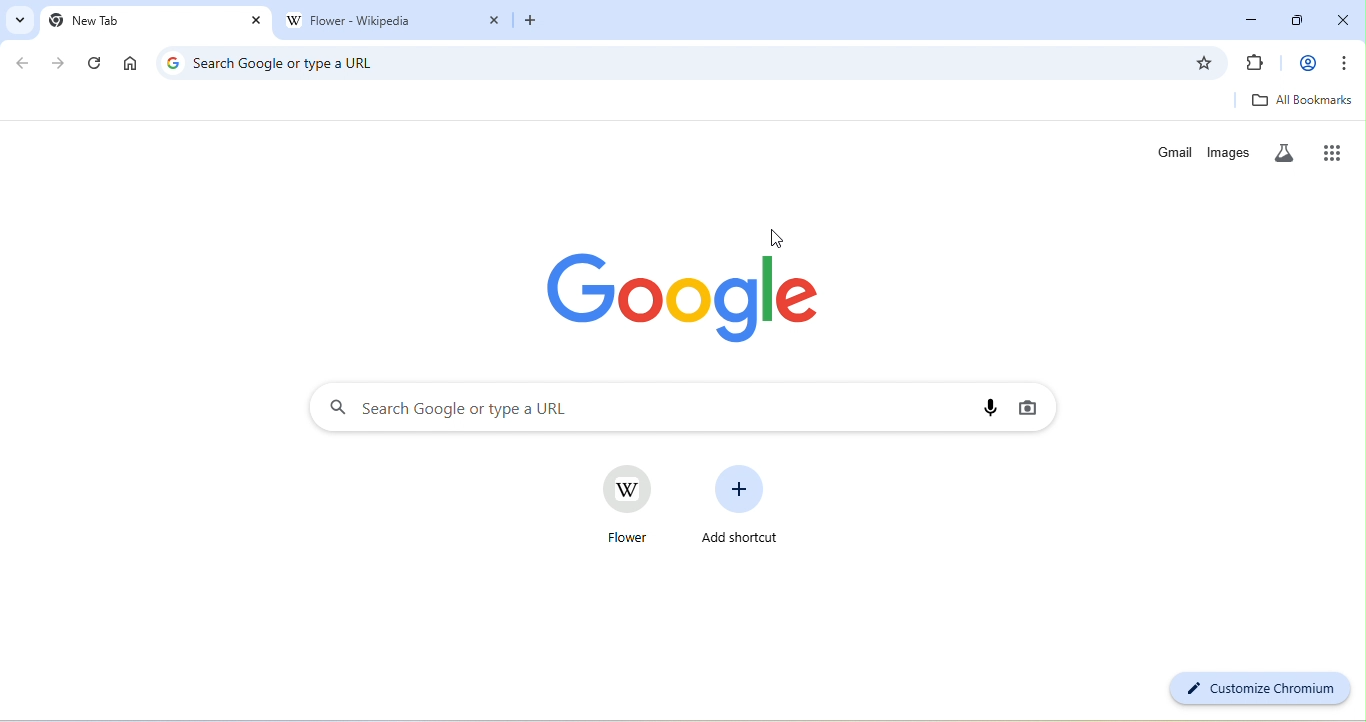  I want to click on close, so click(257, 21).